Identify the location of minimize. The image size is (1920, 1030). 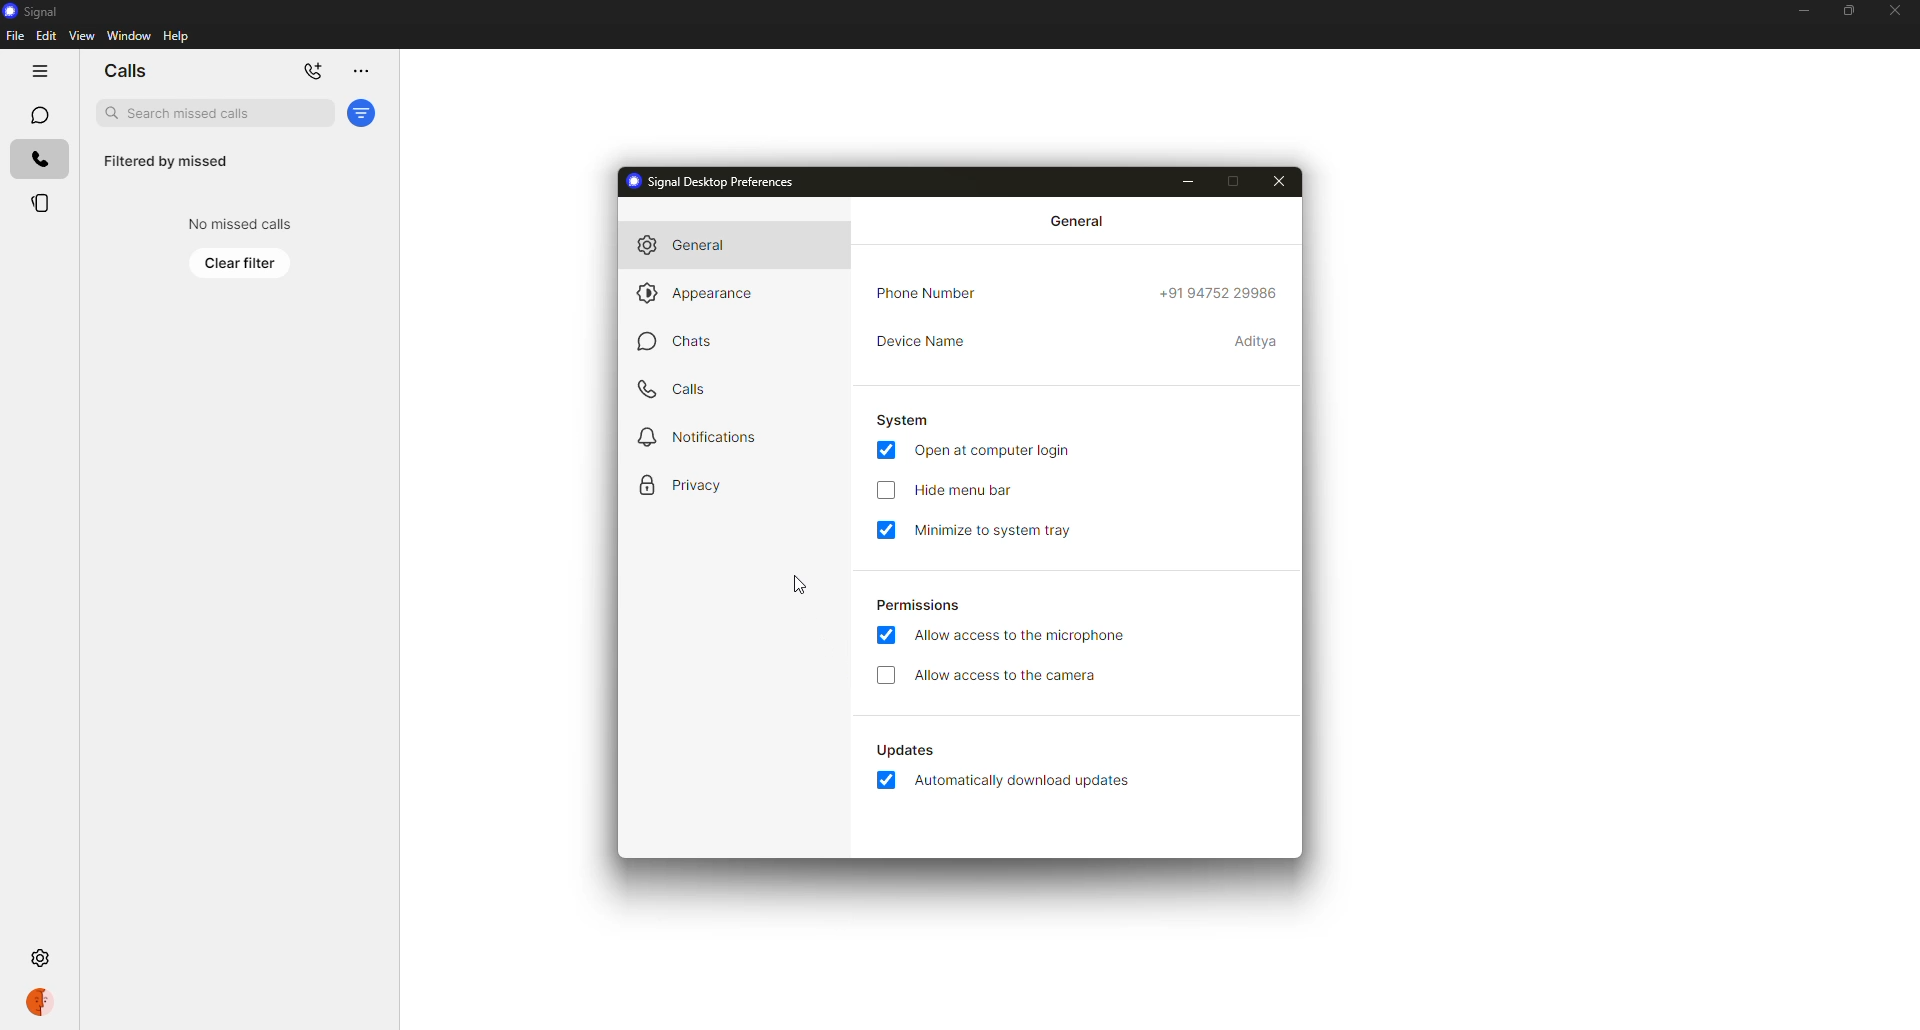
(1189, 182).